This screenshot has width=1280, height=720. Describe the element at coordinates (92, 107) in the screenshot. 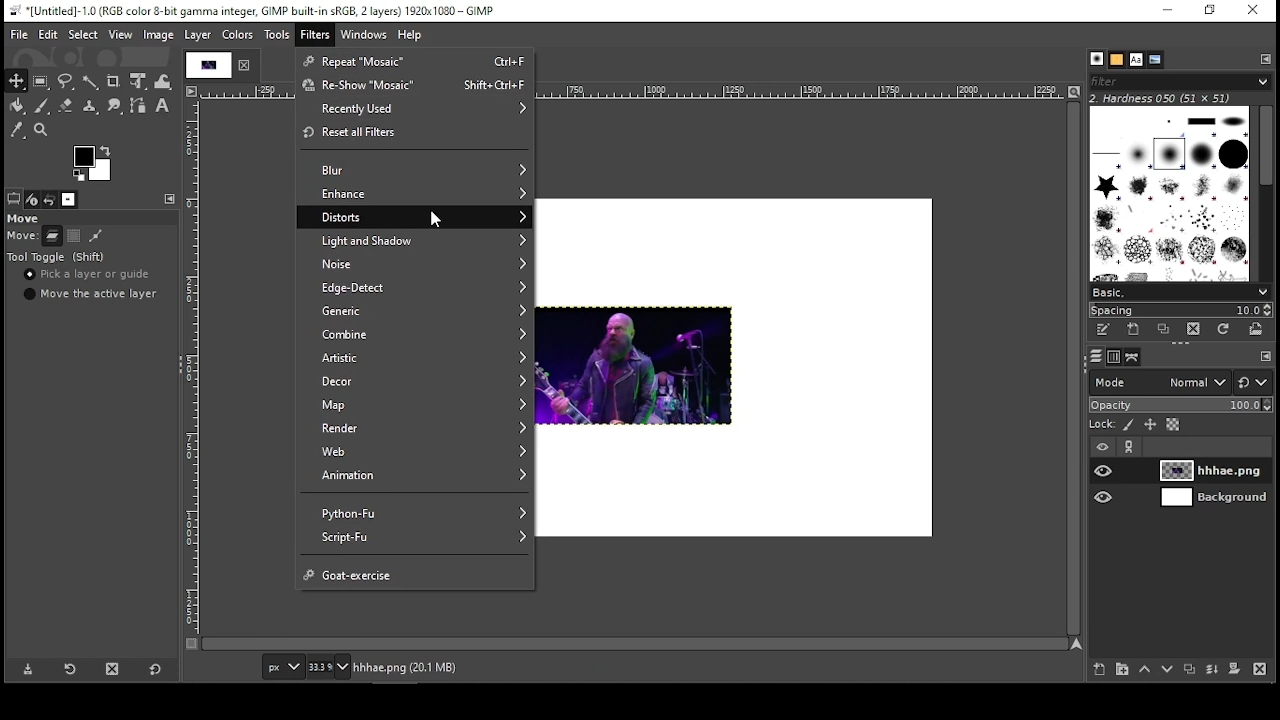

I see `heal tool` at that location.